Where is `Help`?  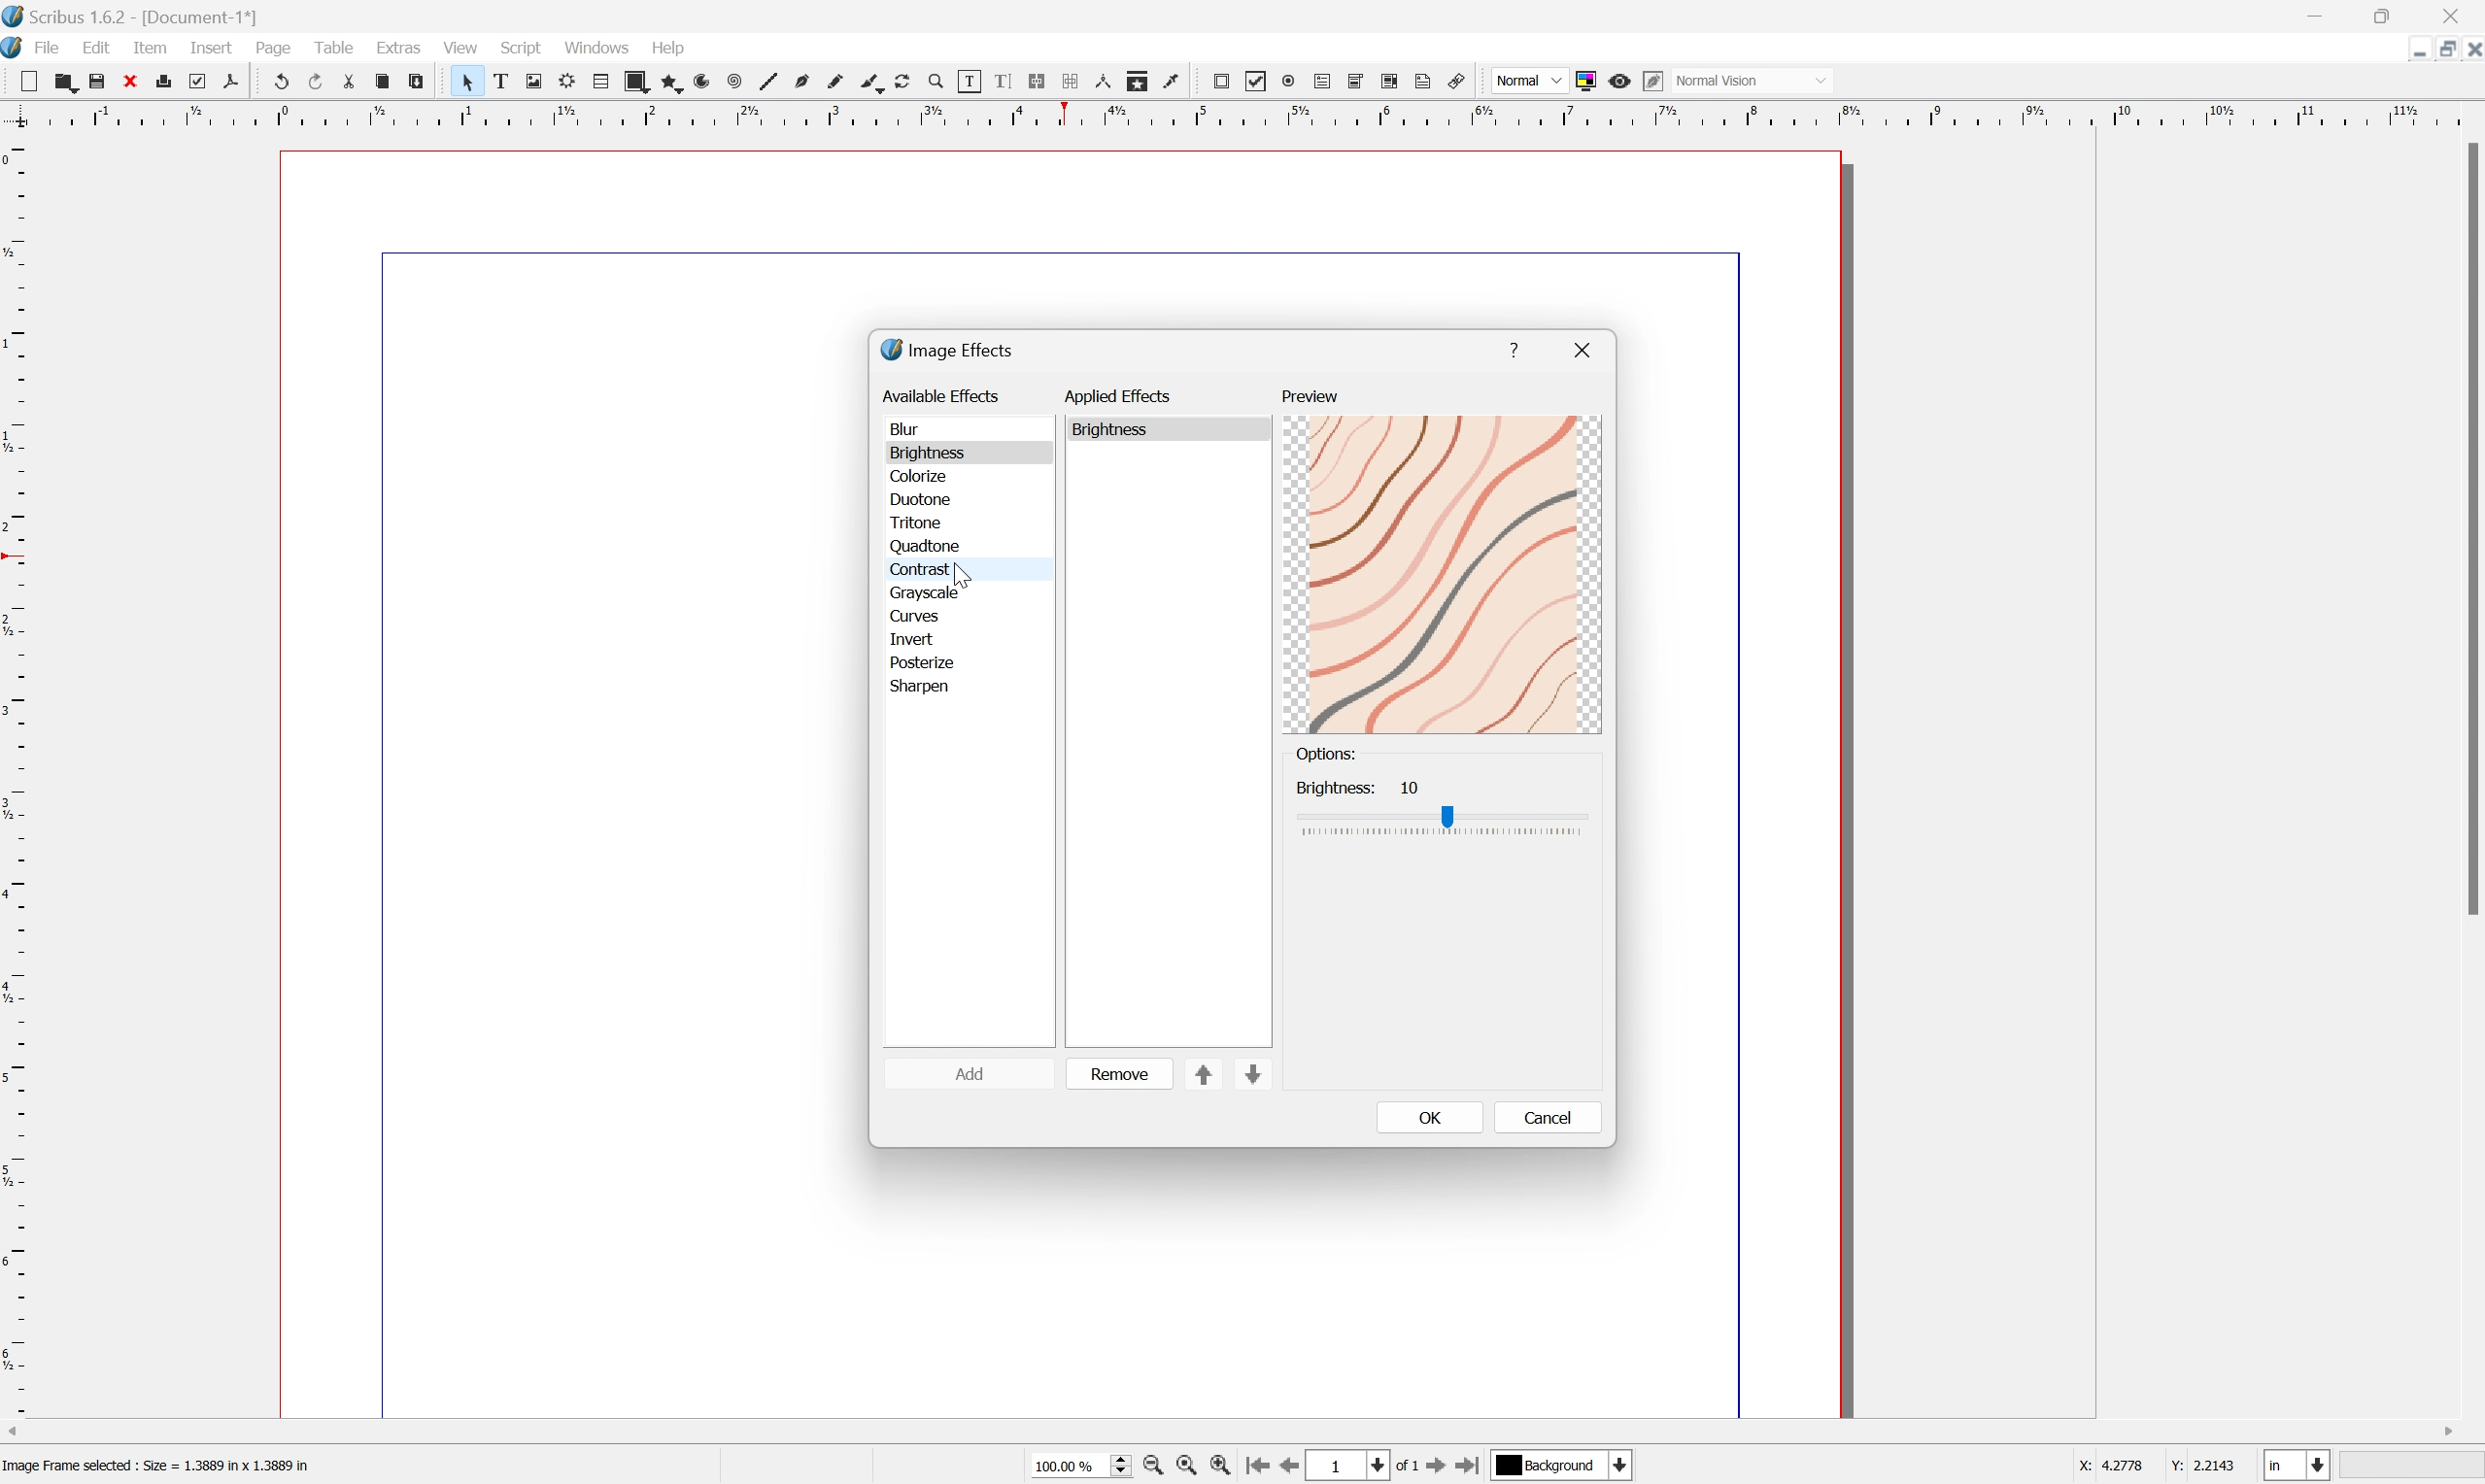 Help is located at coordinates (668, 47).